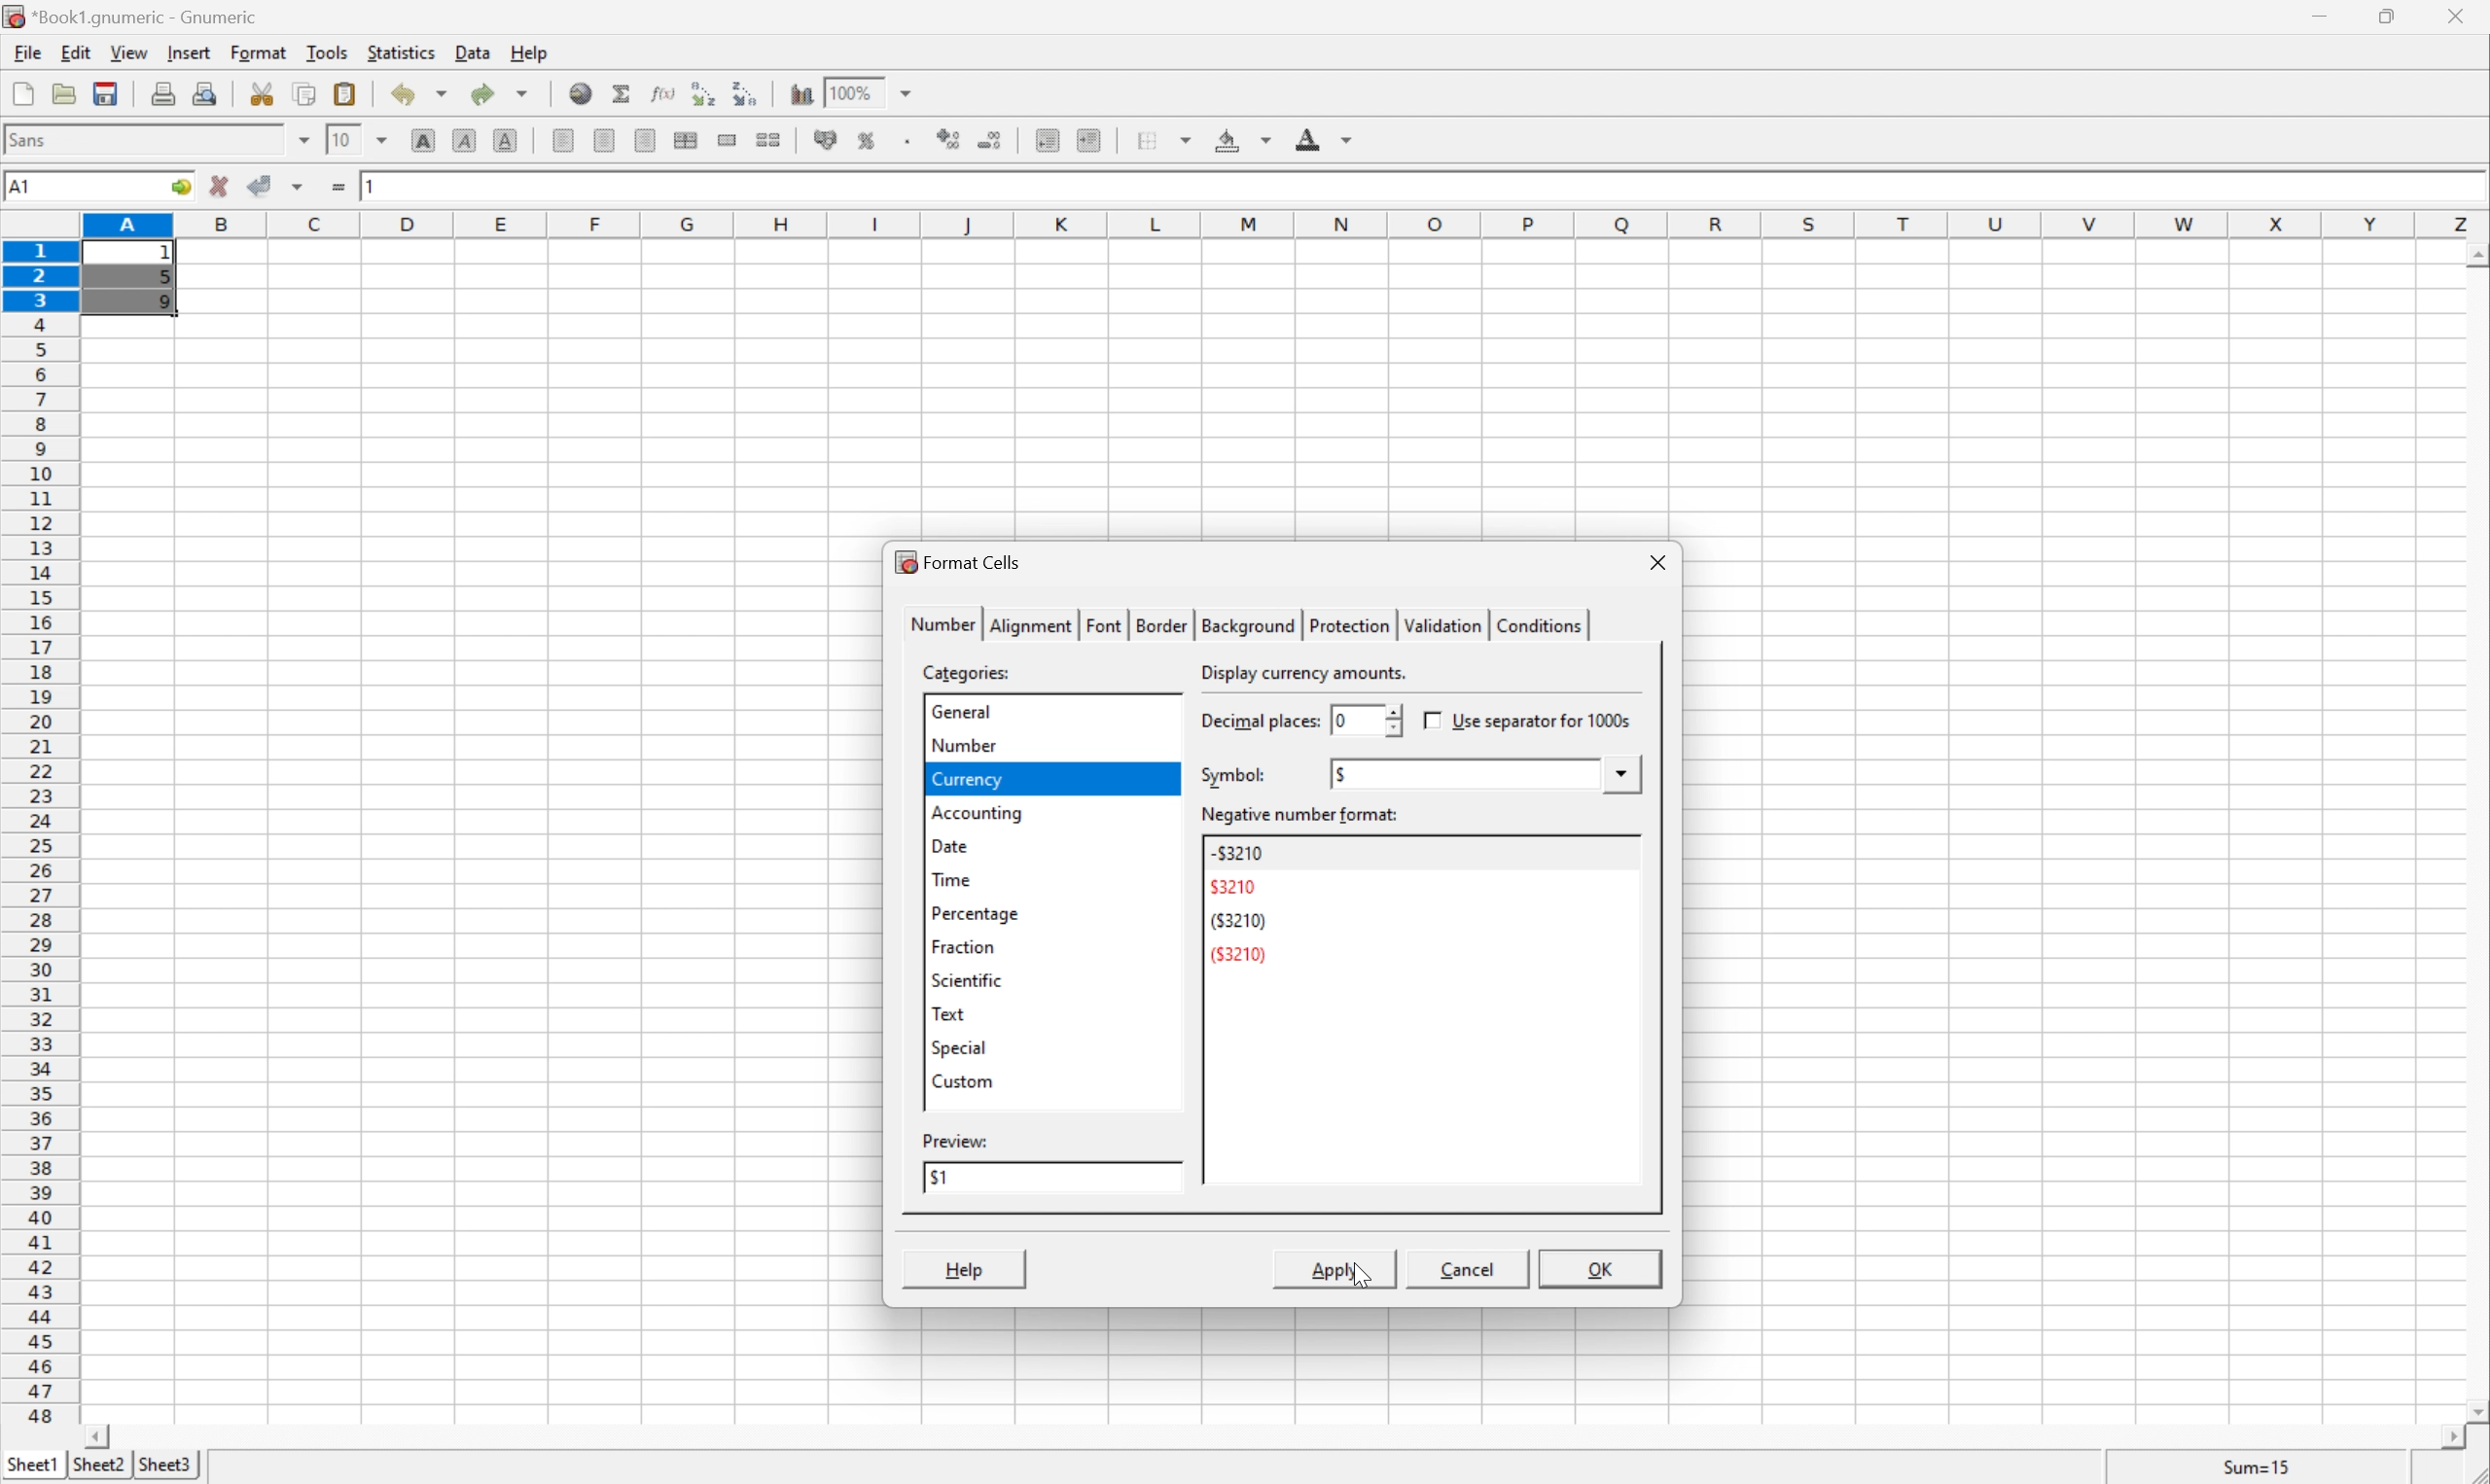 The height and width of the screenshot is (1484, 2490). I want to click on align left, so click(565, 140).